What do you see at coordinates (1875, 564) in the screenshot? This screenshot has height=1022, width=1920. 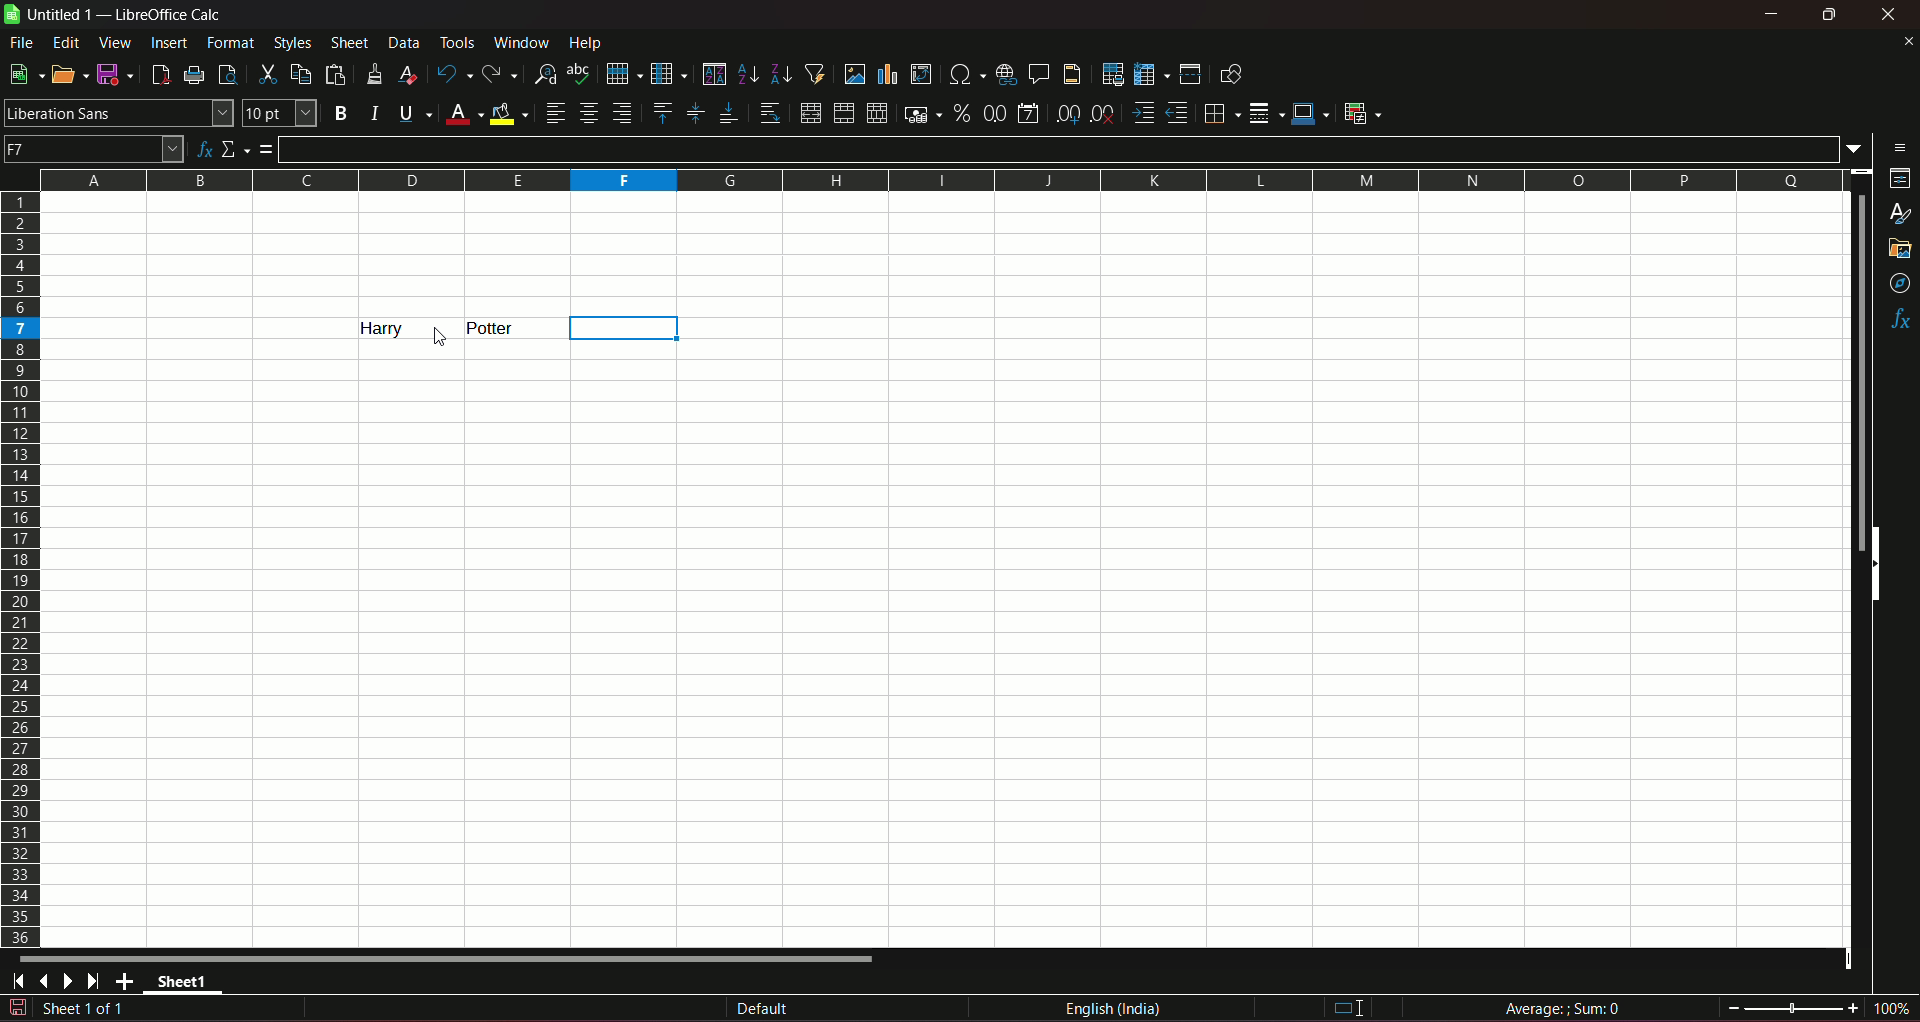 I see `side scrollbars` at bounding box center [1875, 564].